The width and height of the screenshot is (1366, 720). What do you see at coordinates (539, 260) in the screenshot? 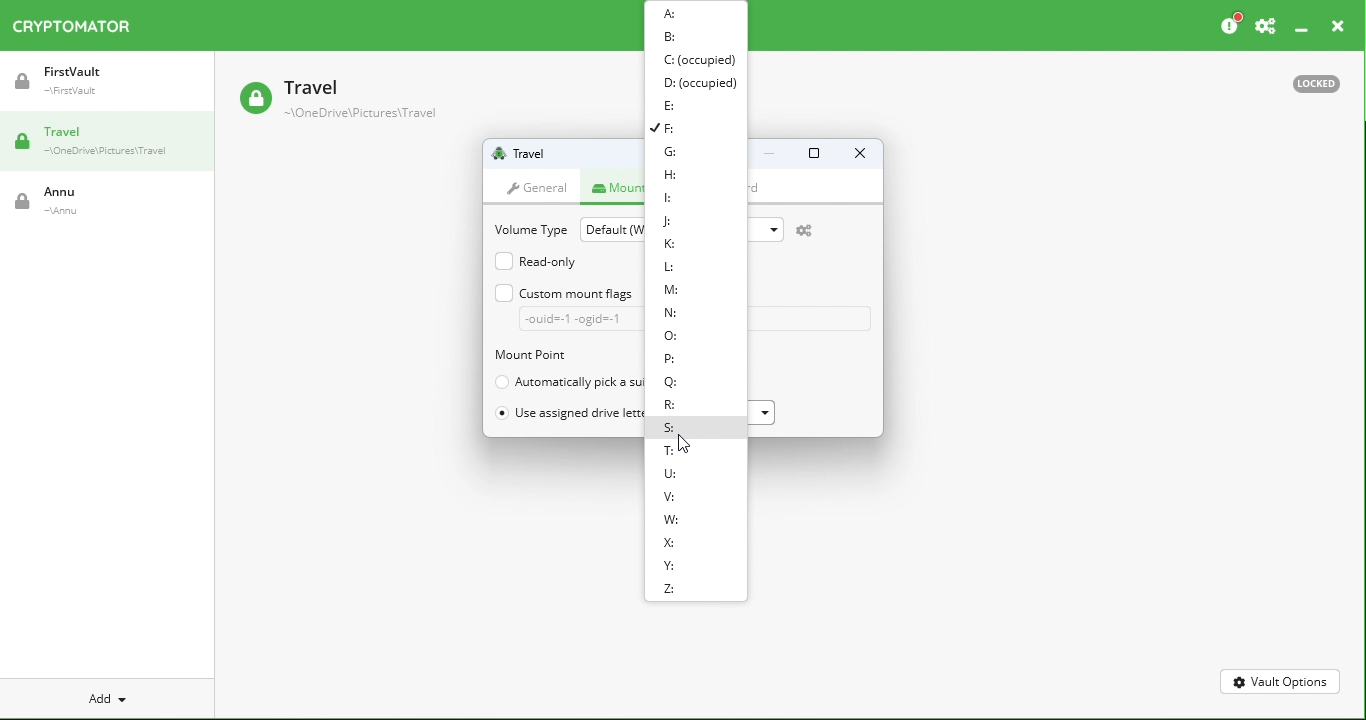
I see `Read only` at bounding box center [539, 260].